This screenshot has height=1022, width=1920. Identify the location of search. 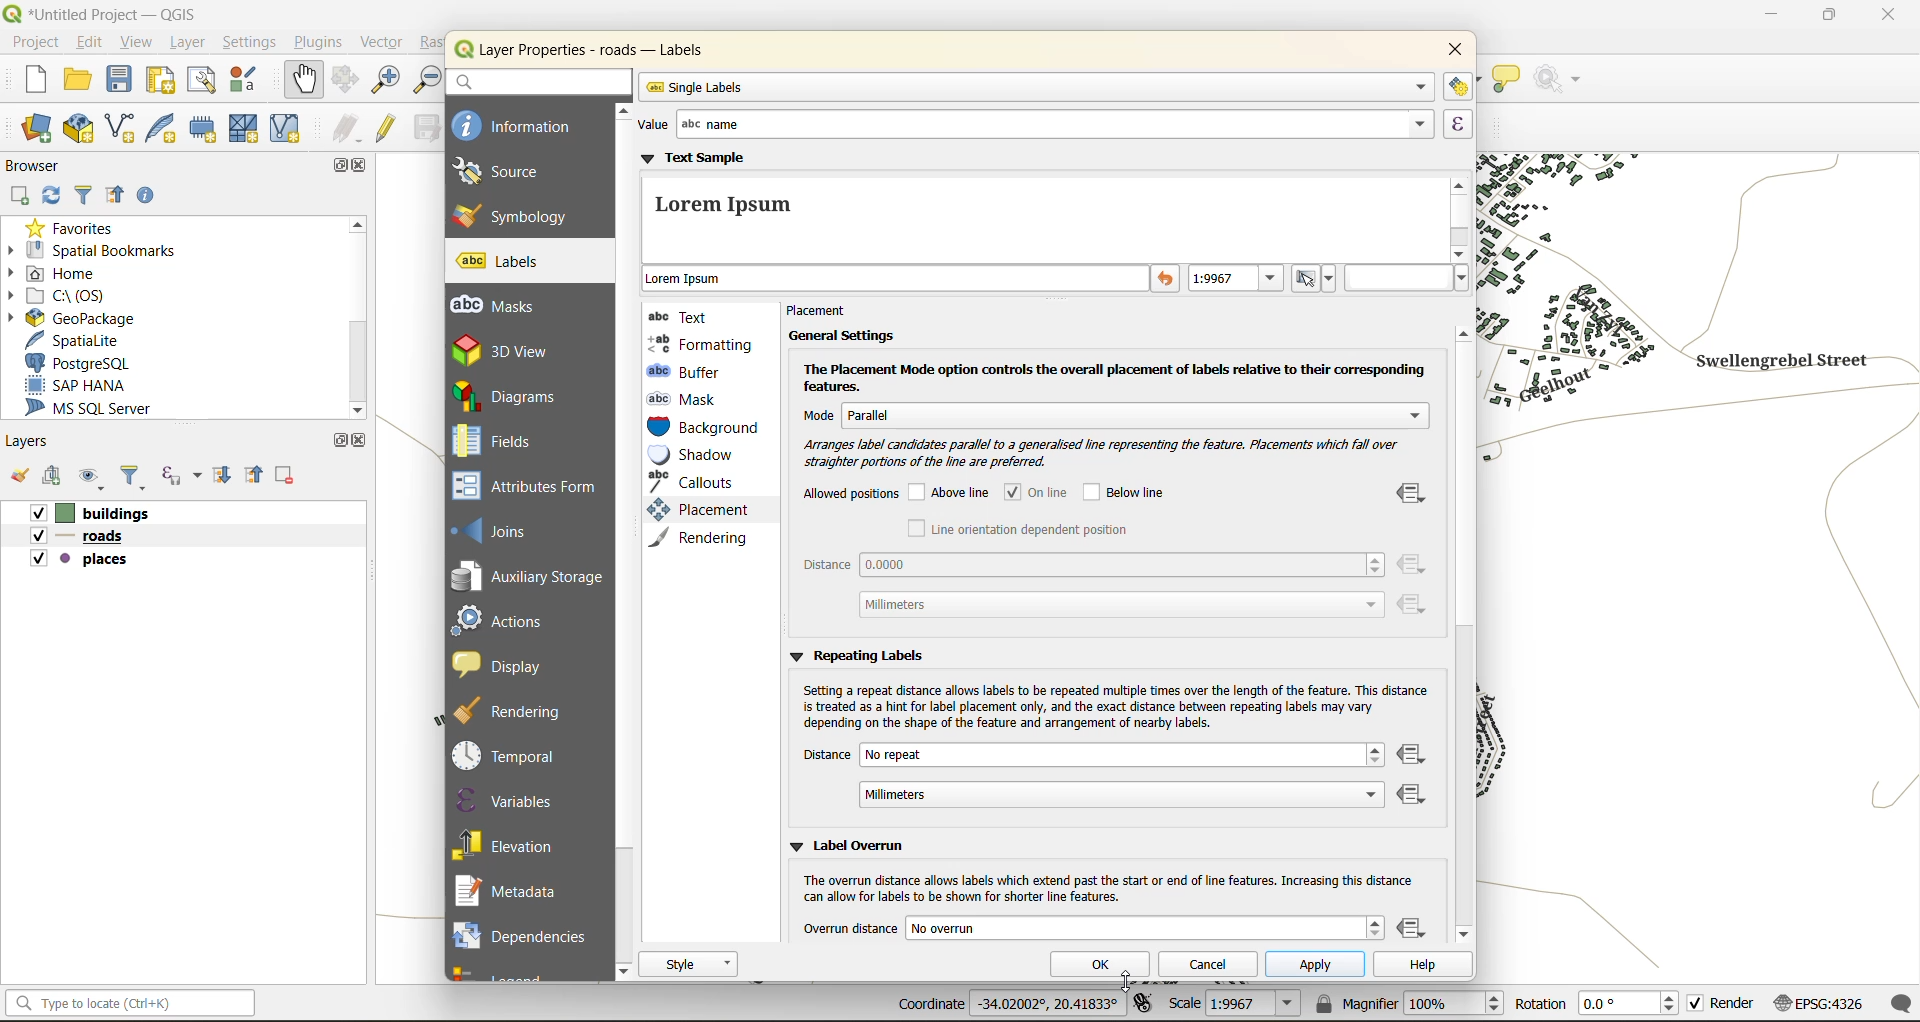
(537, 81).